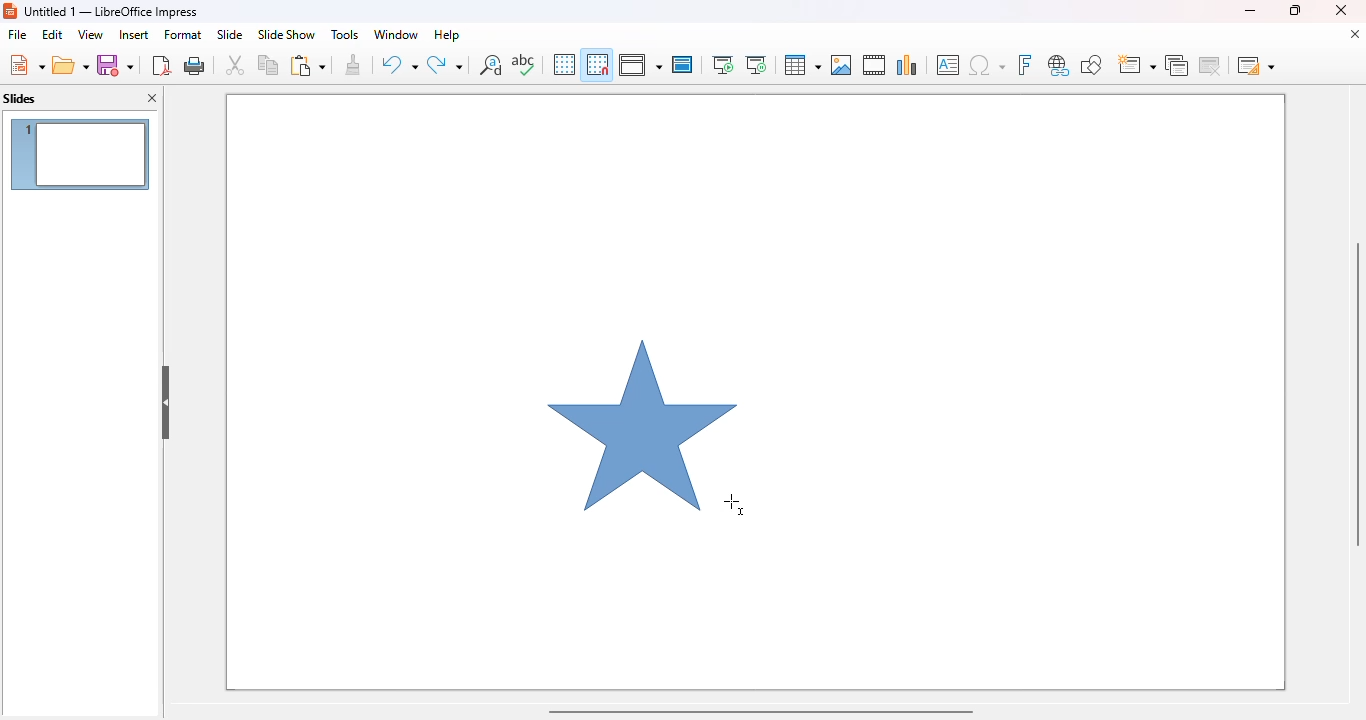  Describe the element at coordinates (1059, 65) in the screenshot. I see `insert hyperlink` at that location.